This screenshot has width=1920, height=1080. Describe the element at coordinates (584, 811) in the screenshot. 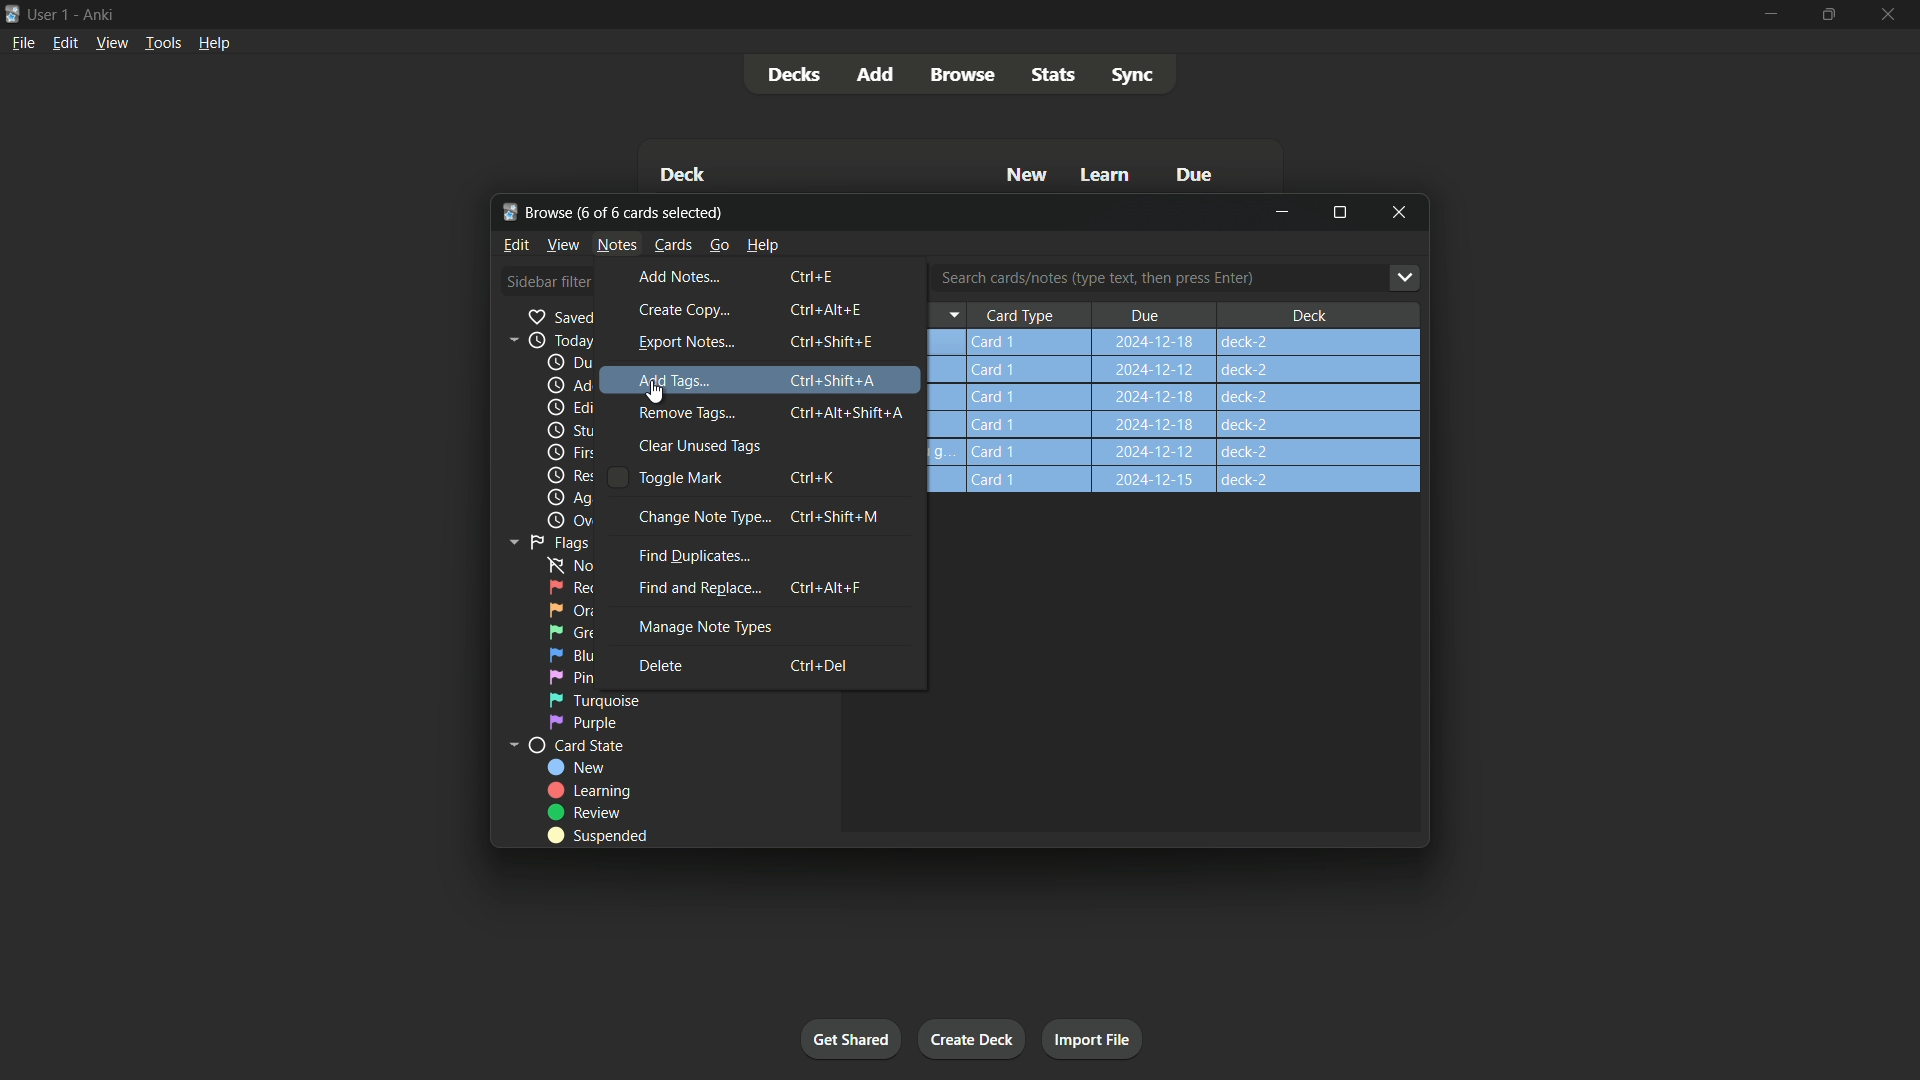

I see `review` at that location.